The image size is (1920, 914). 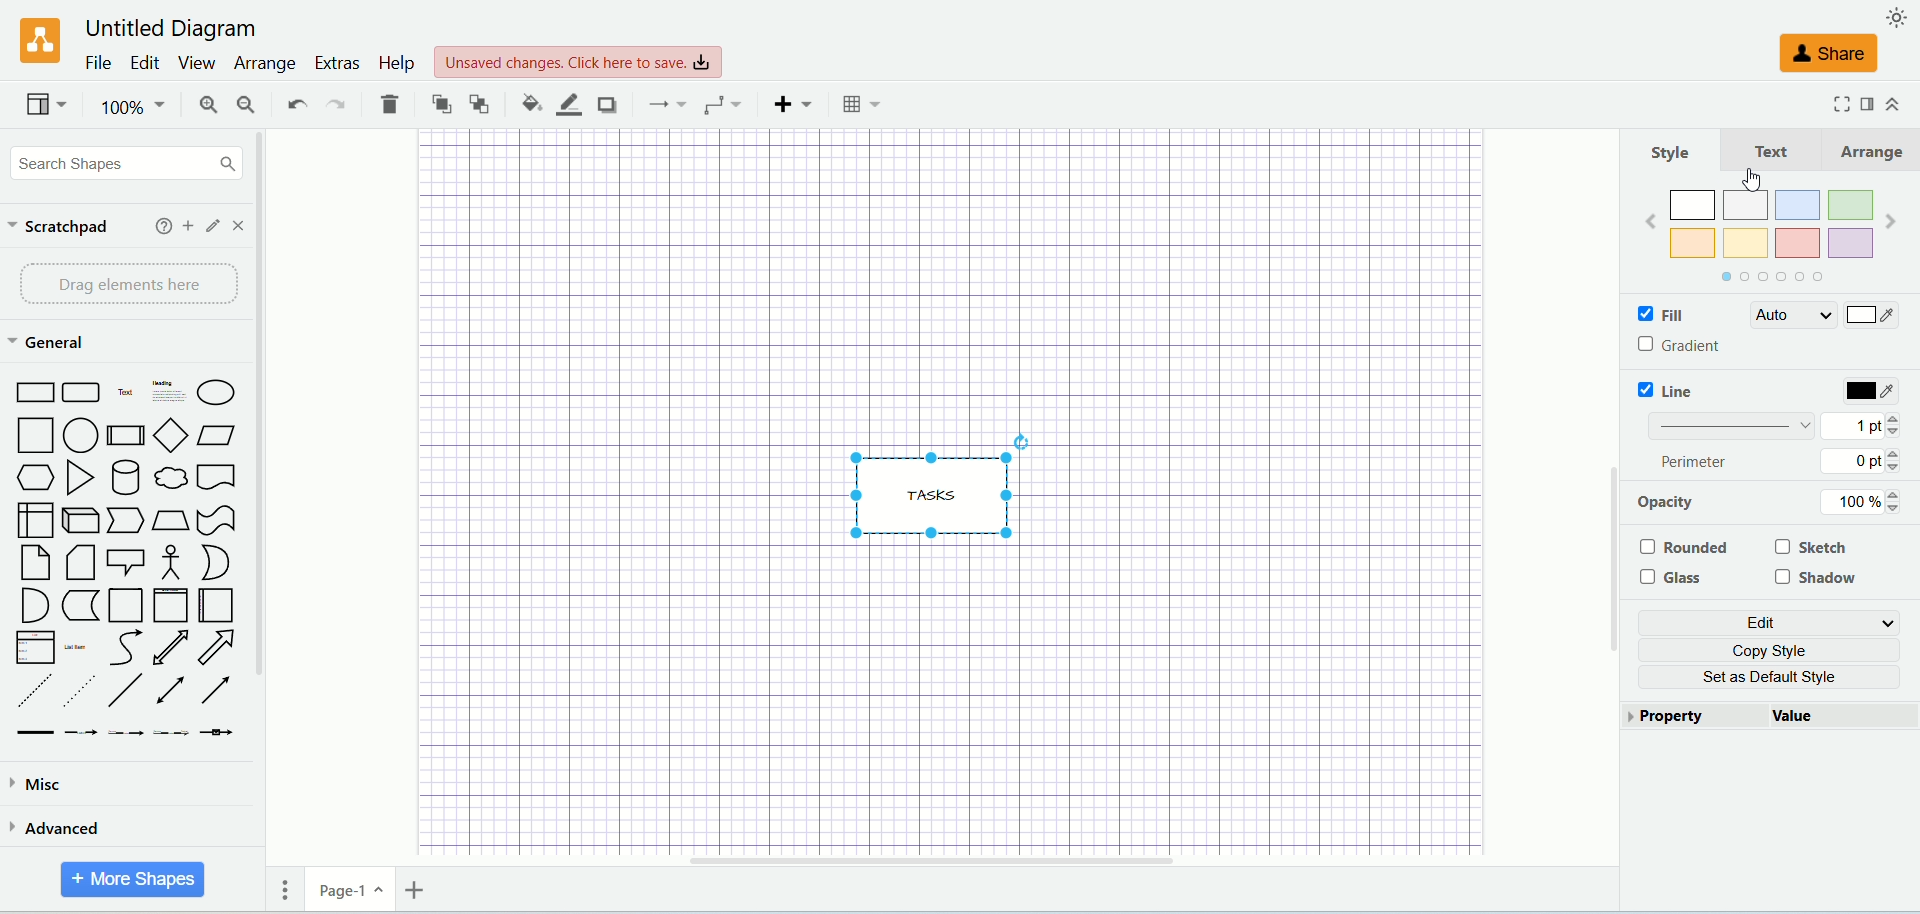 I want to click on vertical scroll bar, so click(x=1613, y=506).